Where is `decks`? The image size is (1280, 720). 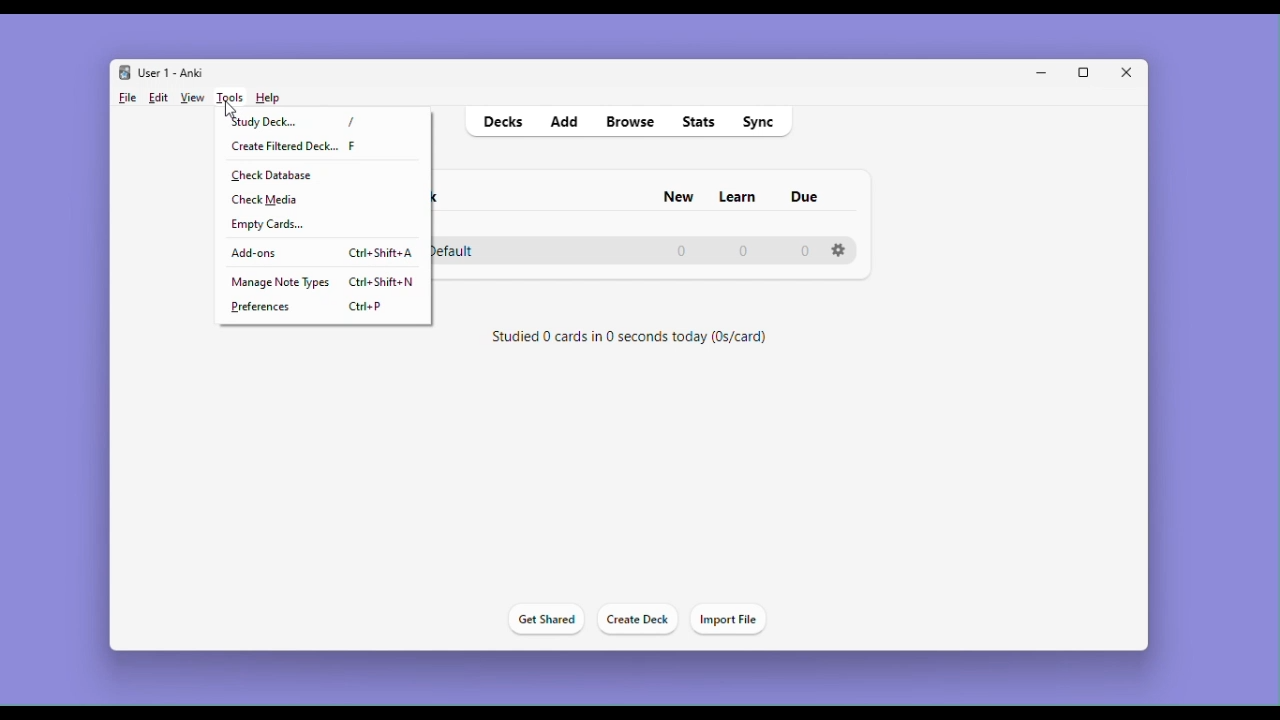 decks is located at coordinates (501, 122).